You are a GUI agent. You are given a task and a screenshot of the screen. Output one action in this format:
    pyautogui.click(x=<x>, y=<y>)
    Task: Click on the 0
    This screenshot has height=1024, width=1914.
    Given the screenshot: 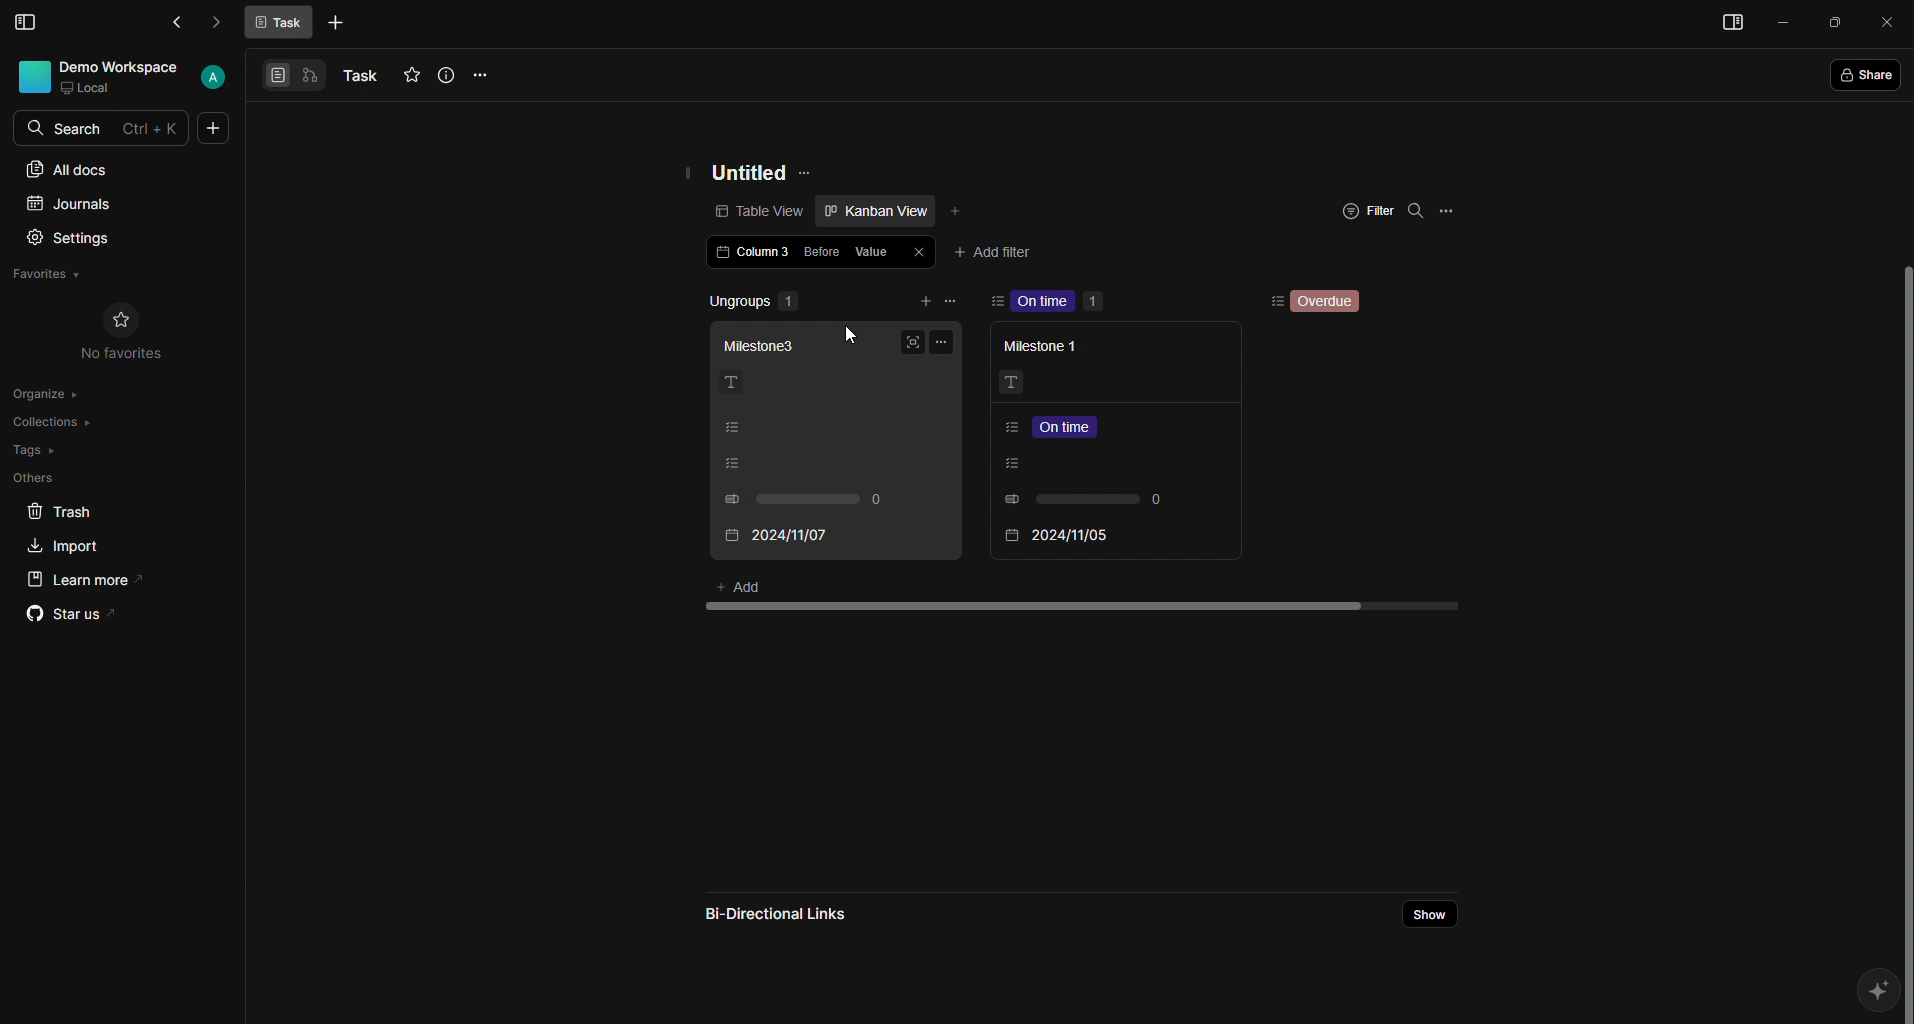 What is the action you would take?
    pyautogui.click(x=1088, y=501)
    